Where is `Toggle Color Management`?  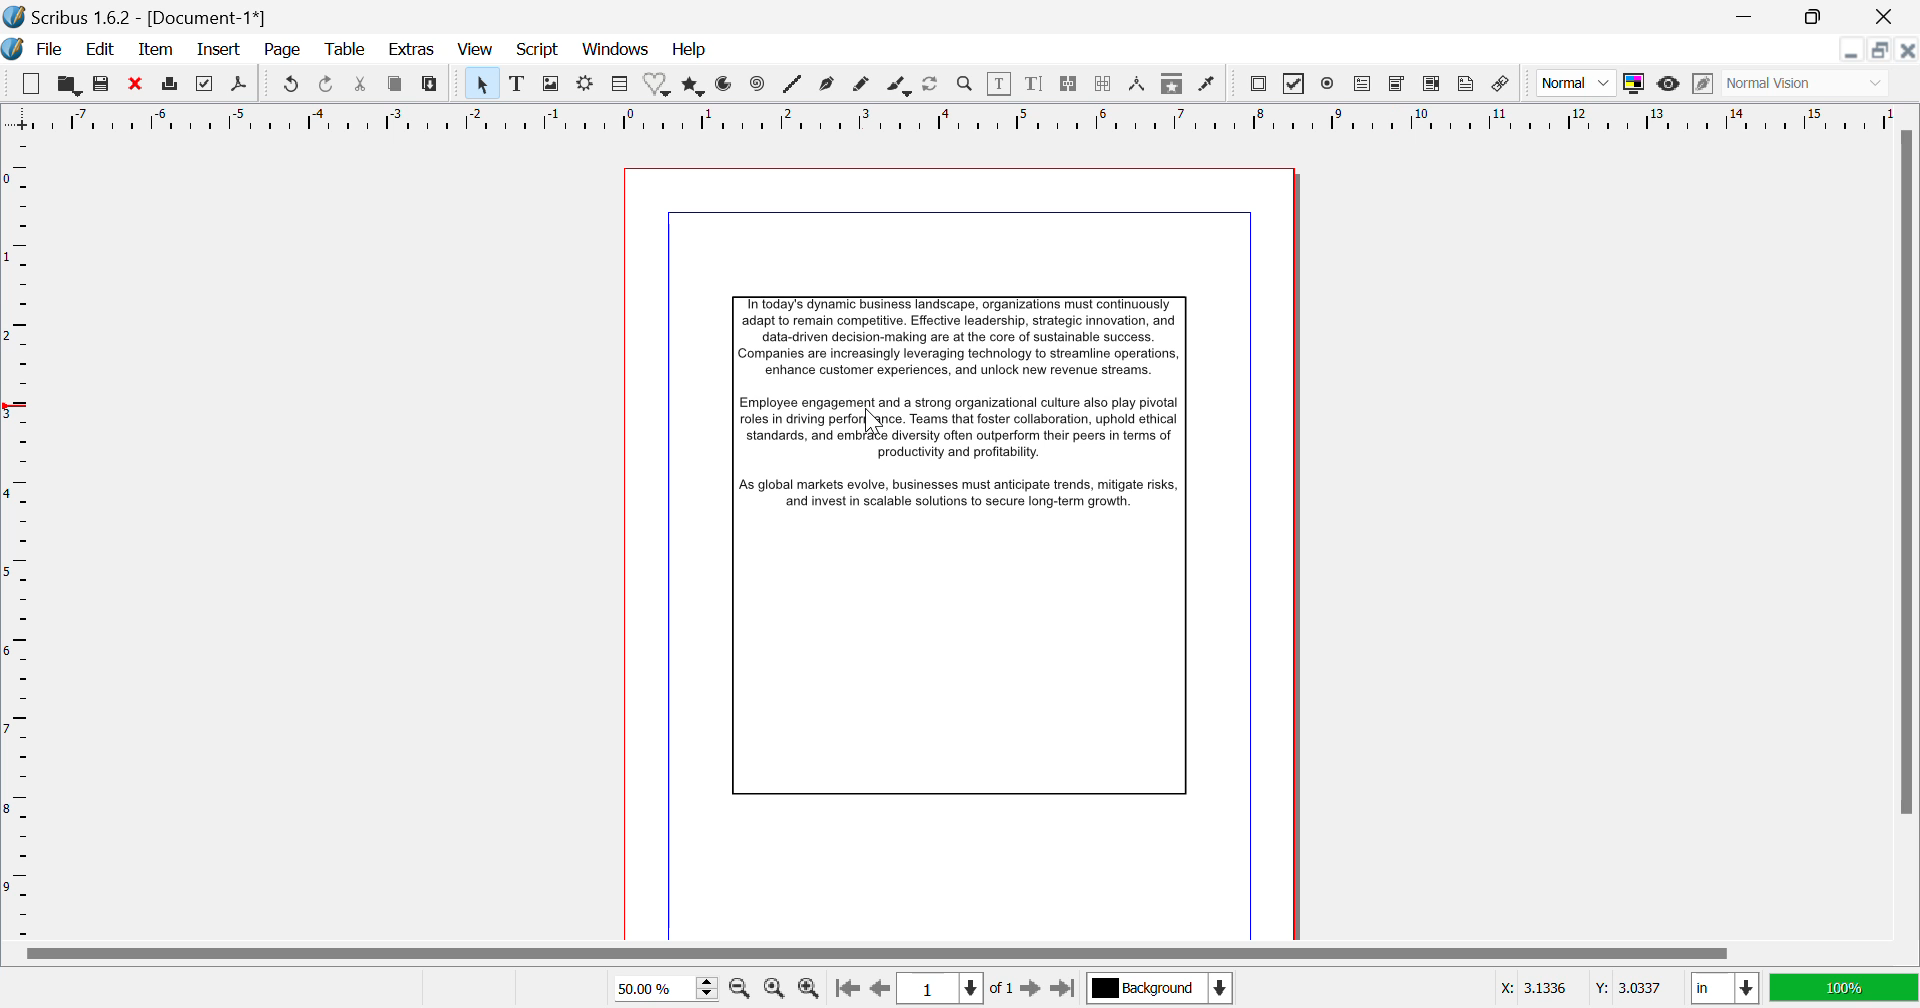
Toggle Color Management is located at coordinates (1636, 82).